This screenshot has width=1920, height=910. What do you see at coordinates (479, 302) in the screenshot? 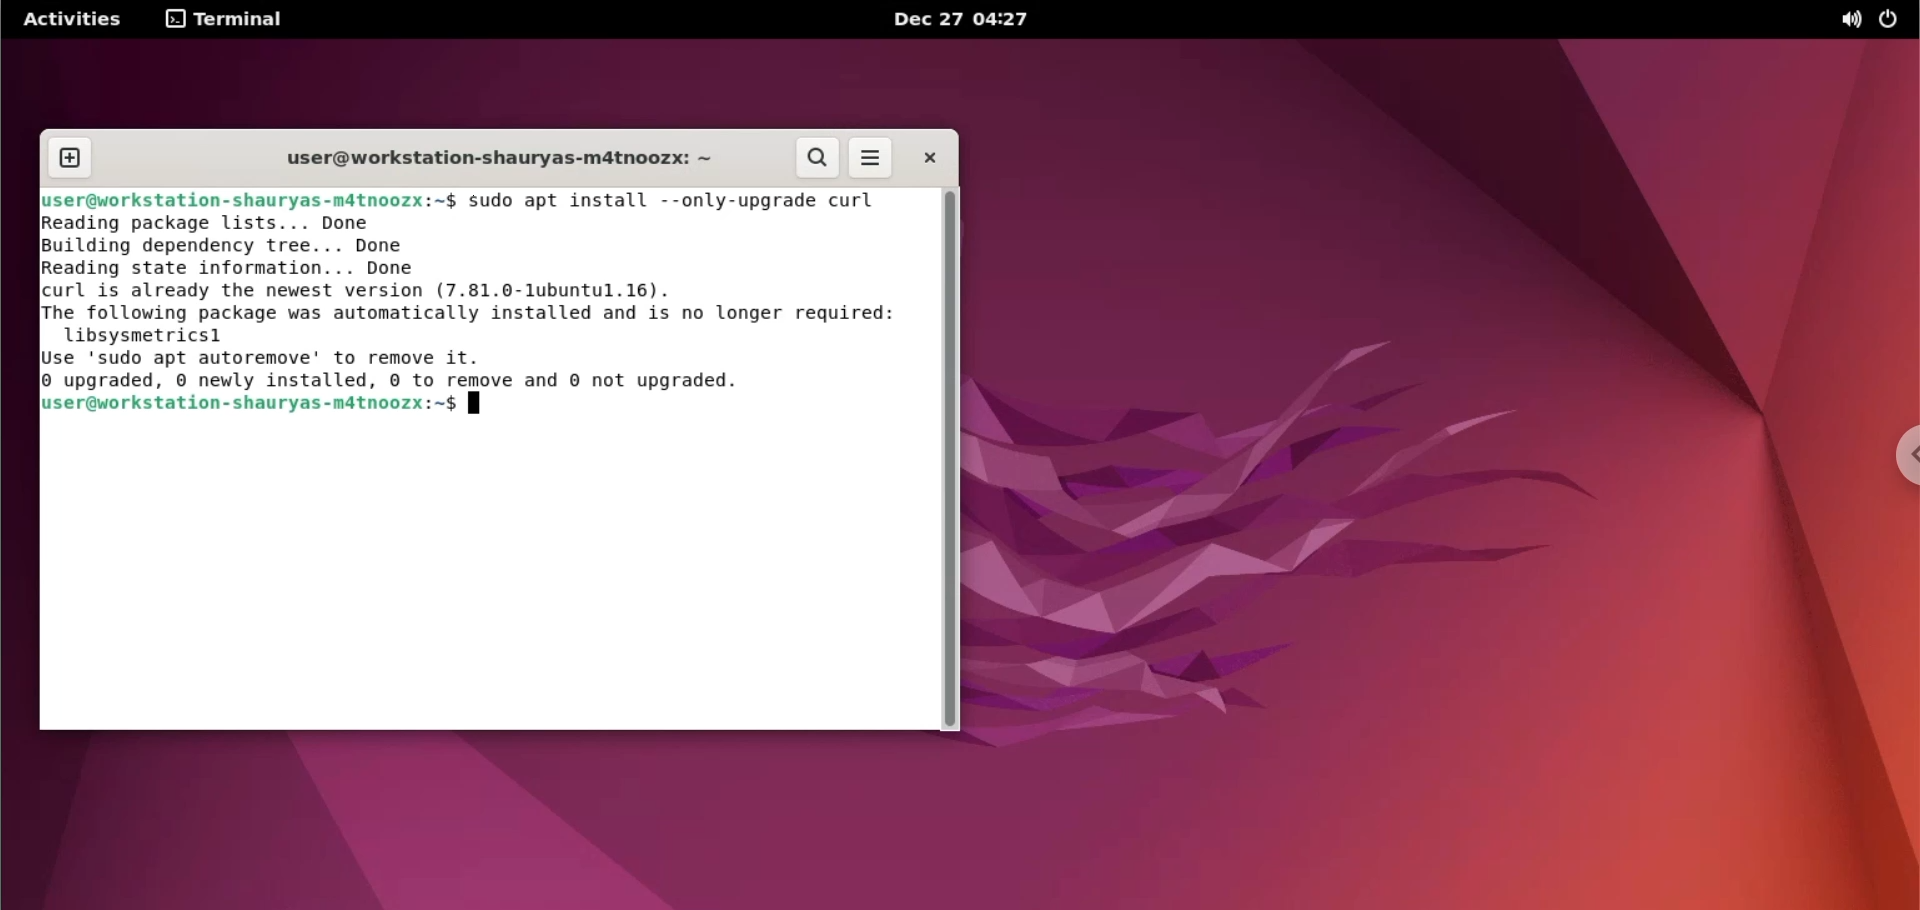
I see `upgrade information` at bounding box center [479, 302].